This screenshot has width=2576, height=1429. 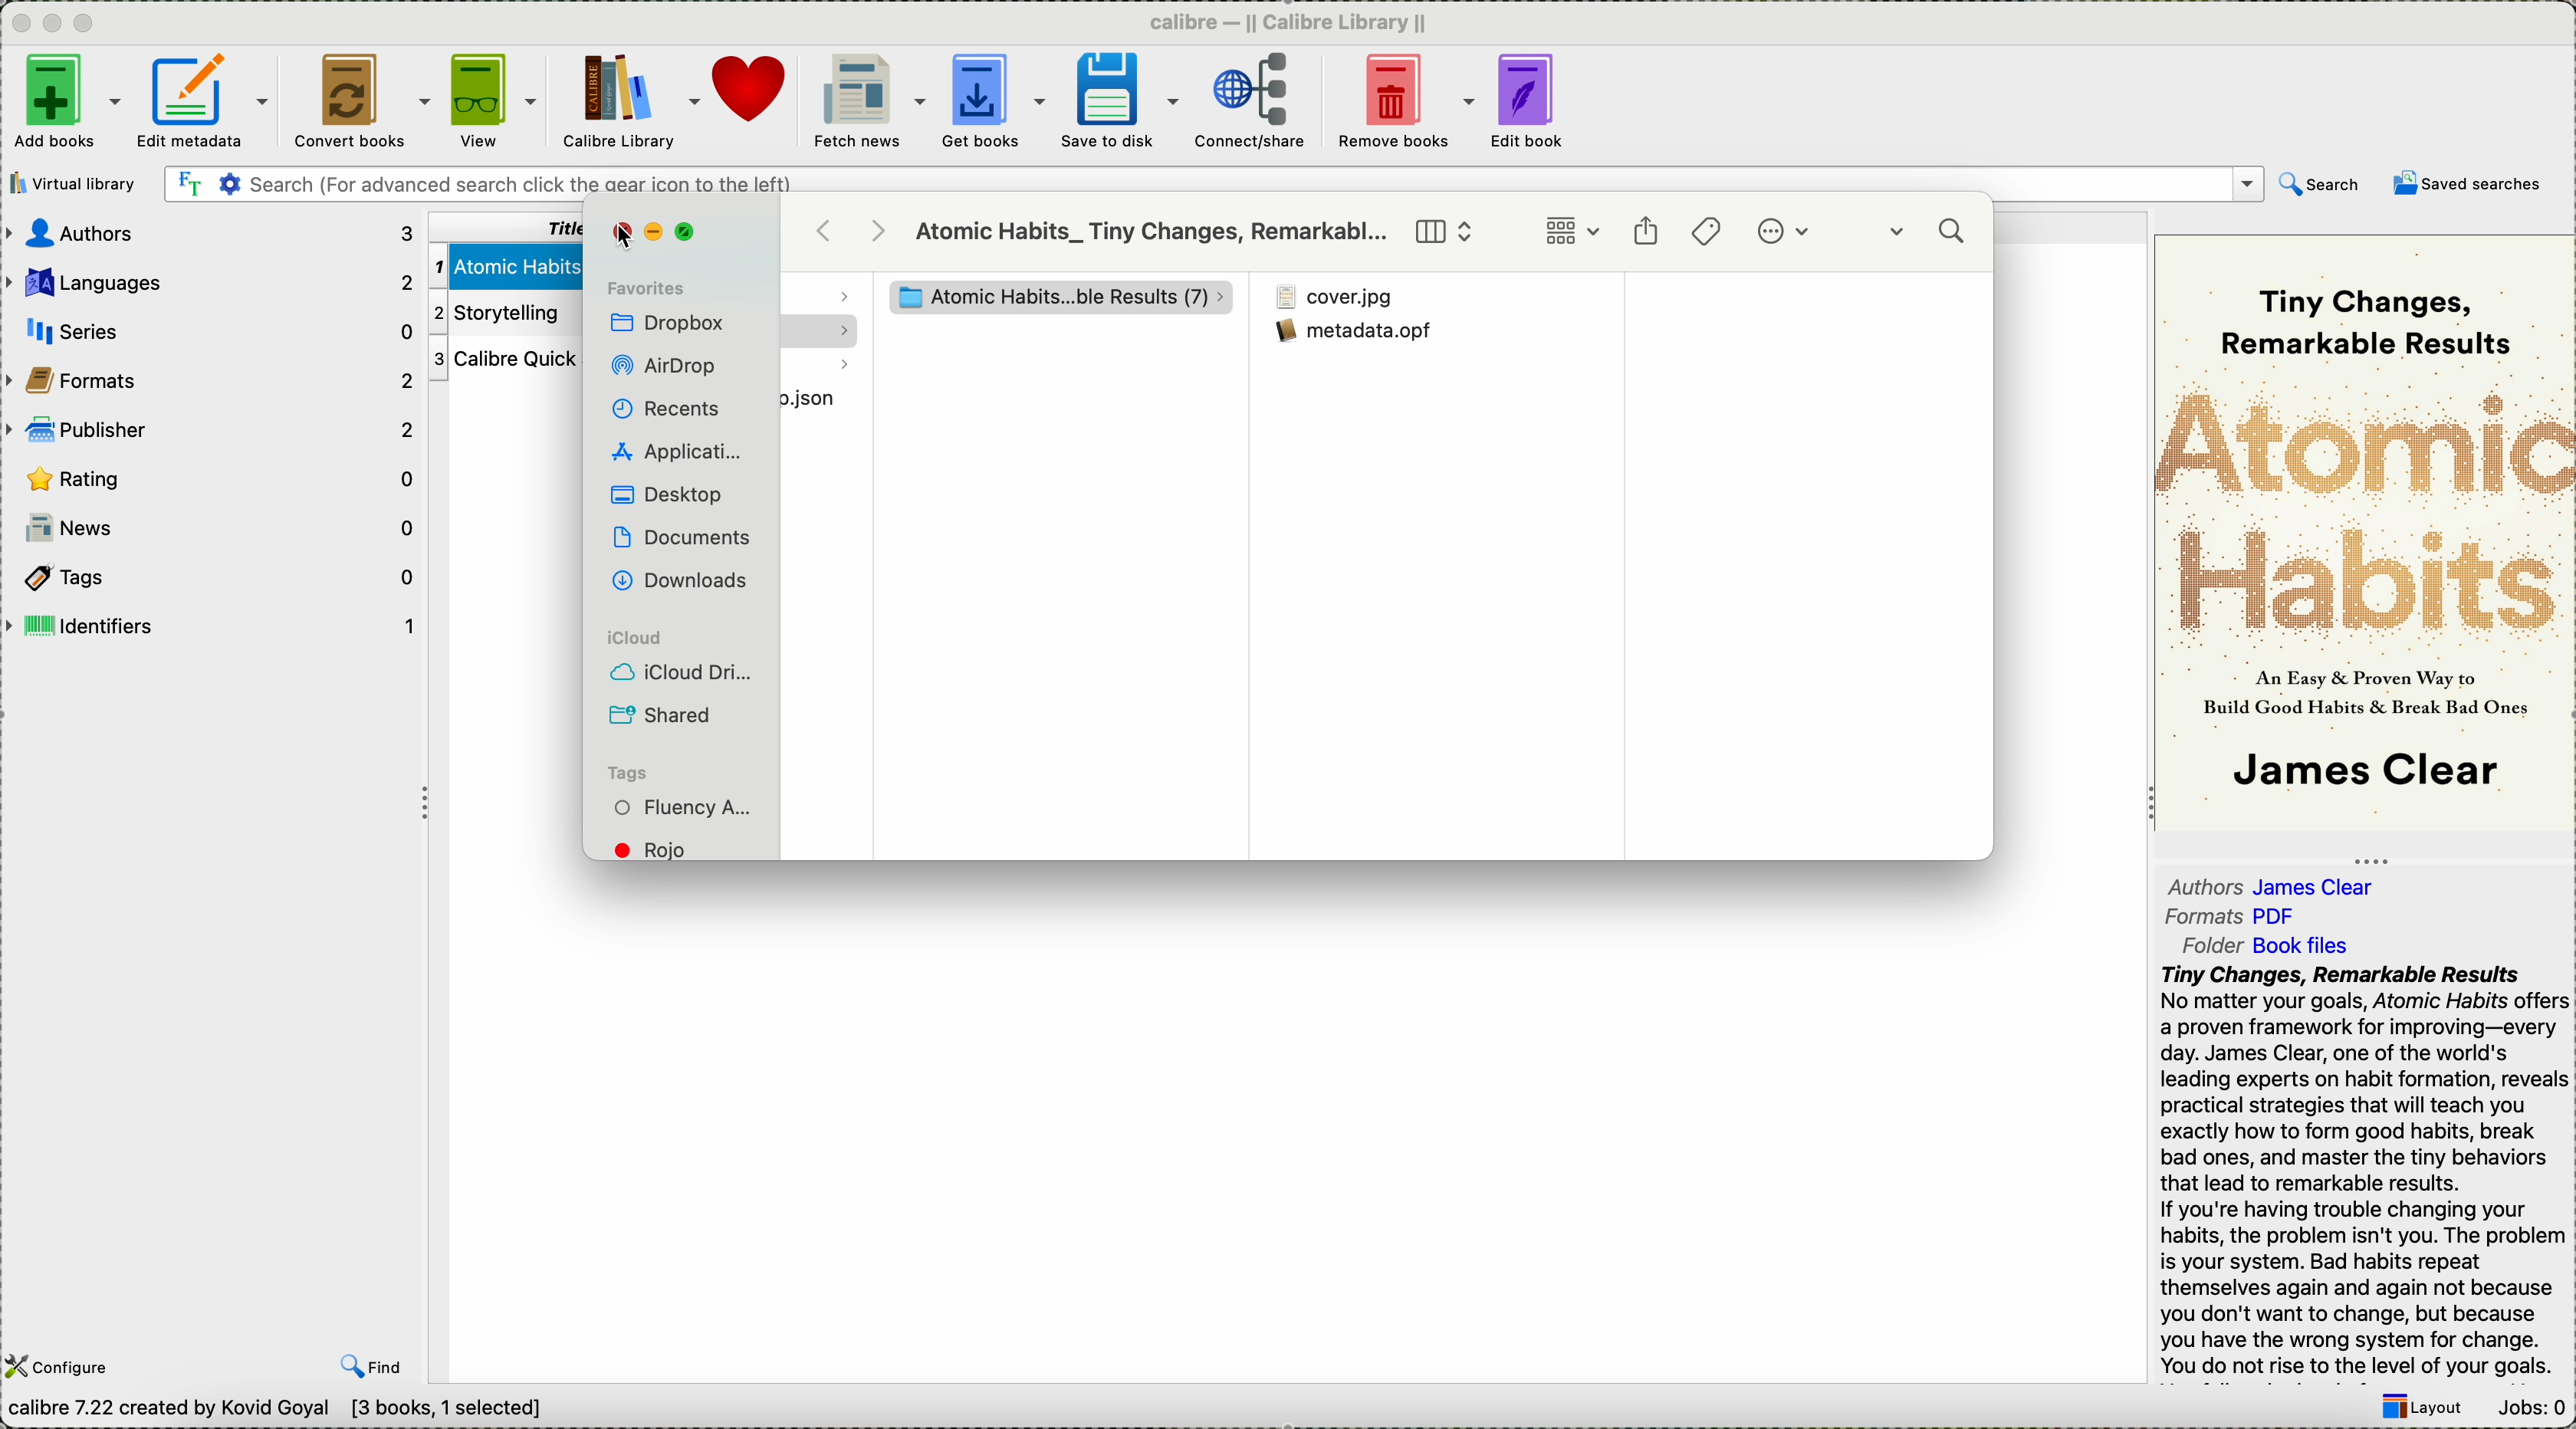 I want to click on edit metadata, so click(x=208, y=105).